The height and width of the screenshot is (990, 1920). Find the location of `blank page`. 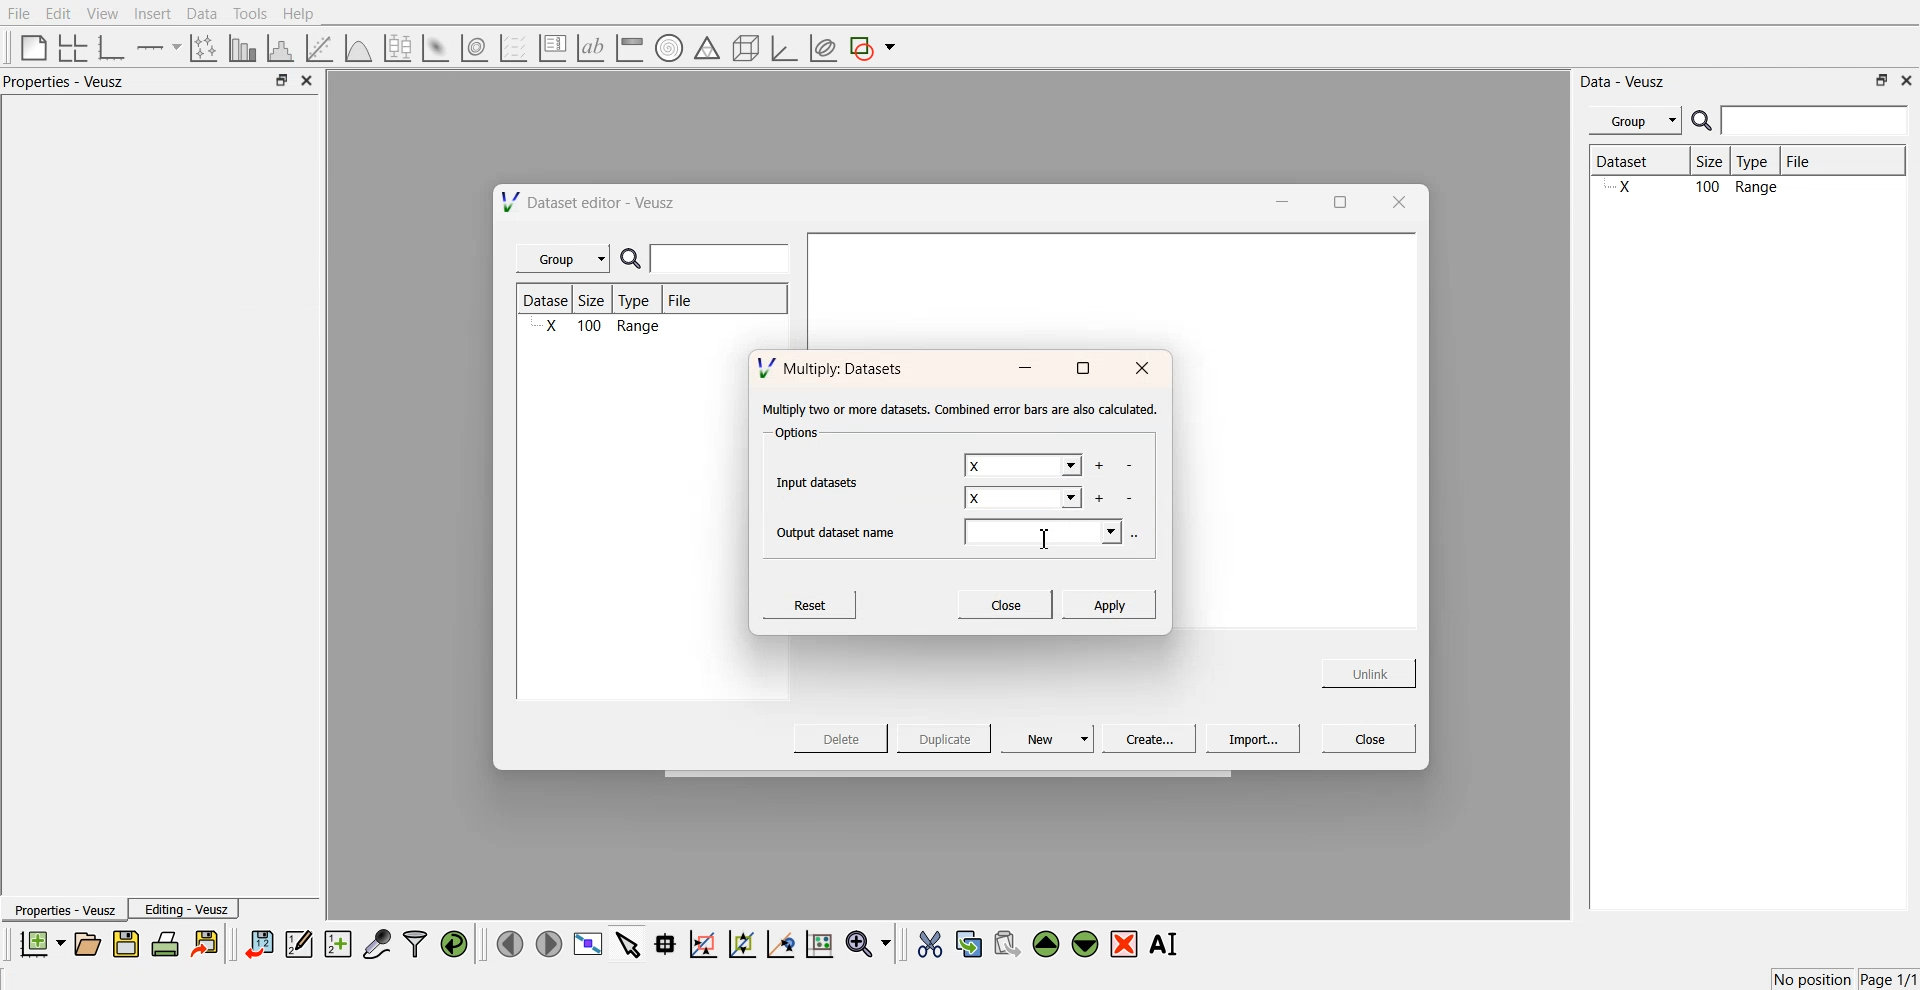

blank page is located at coordinates (29, 46).